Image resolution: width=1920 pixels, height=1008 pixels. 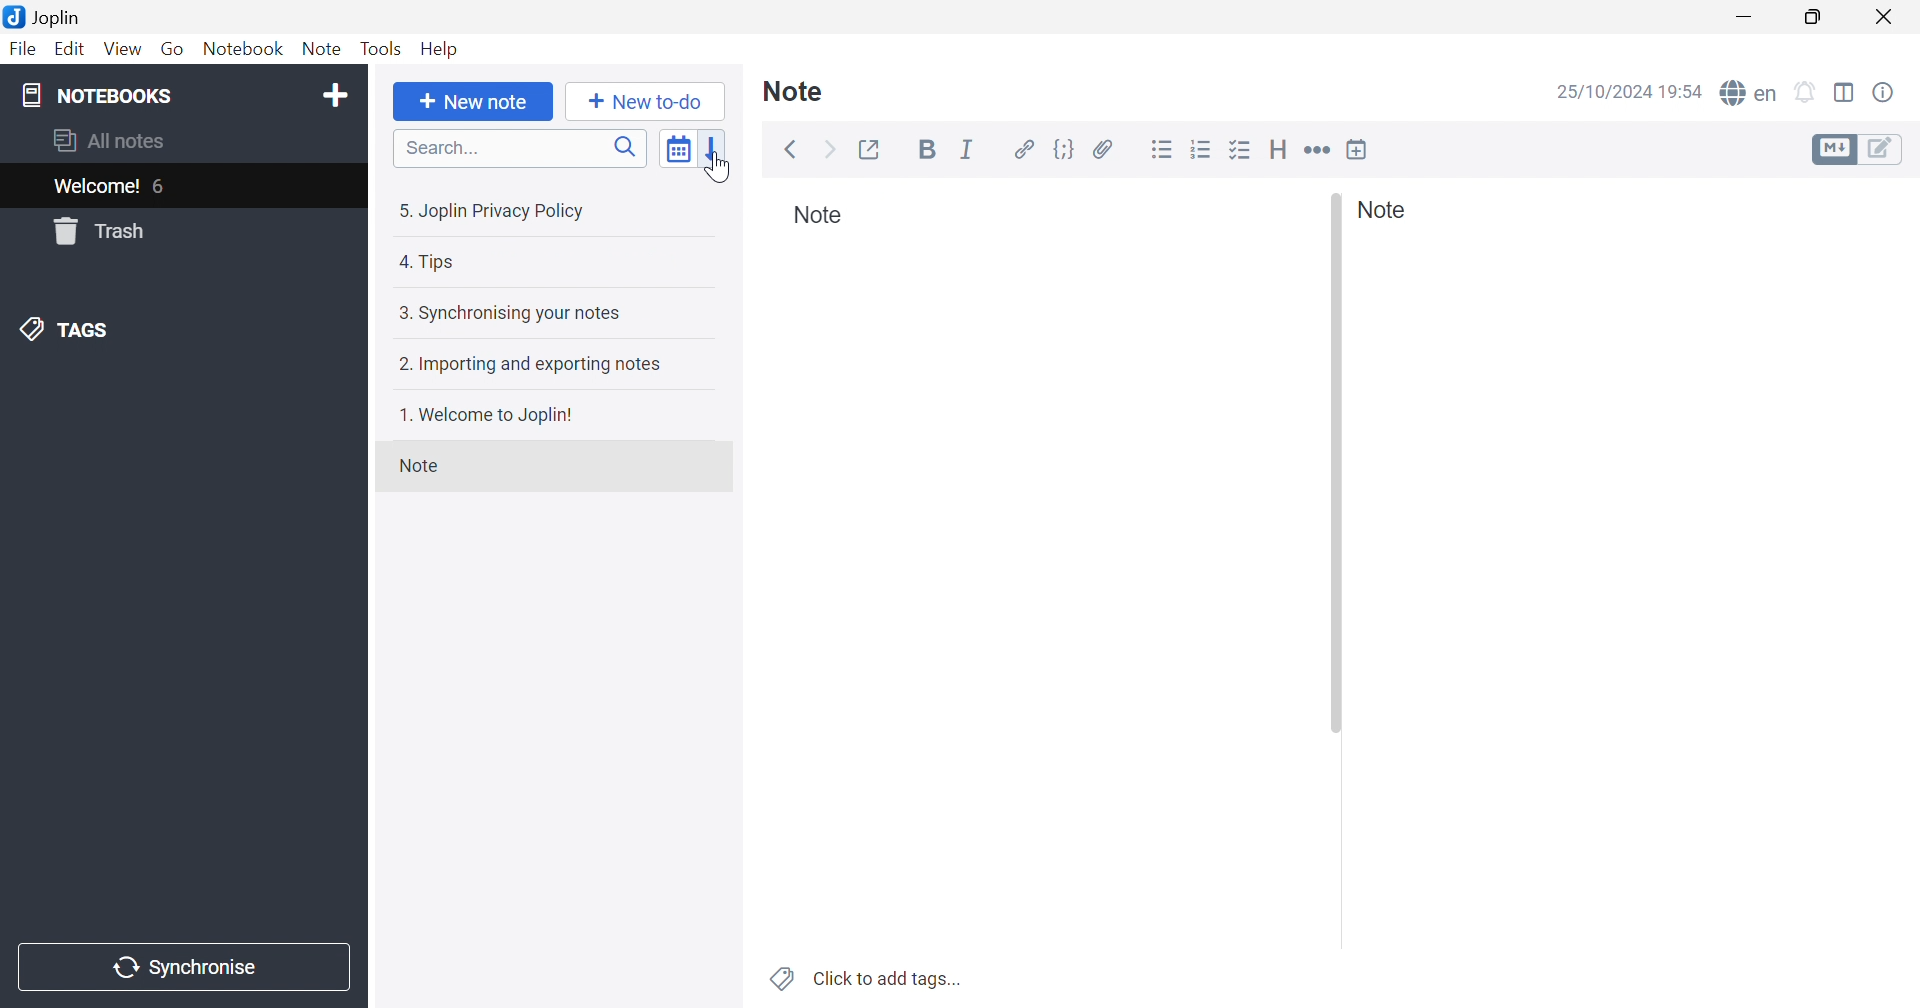 I want to click on Toggle sort order field: updated date -> created date, so click(x=679, y=153).